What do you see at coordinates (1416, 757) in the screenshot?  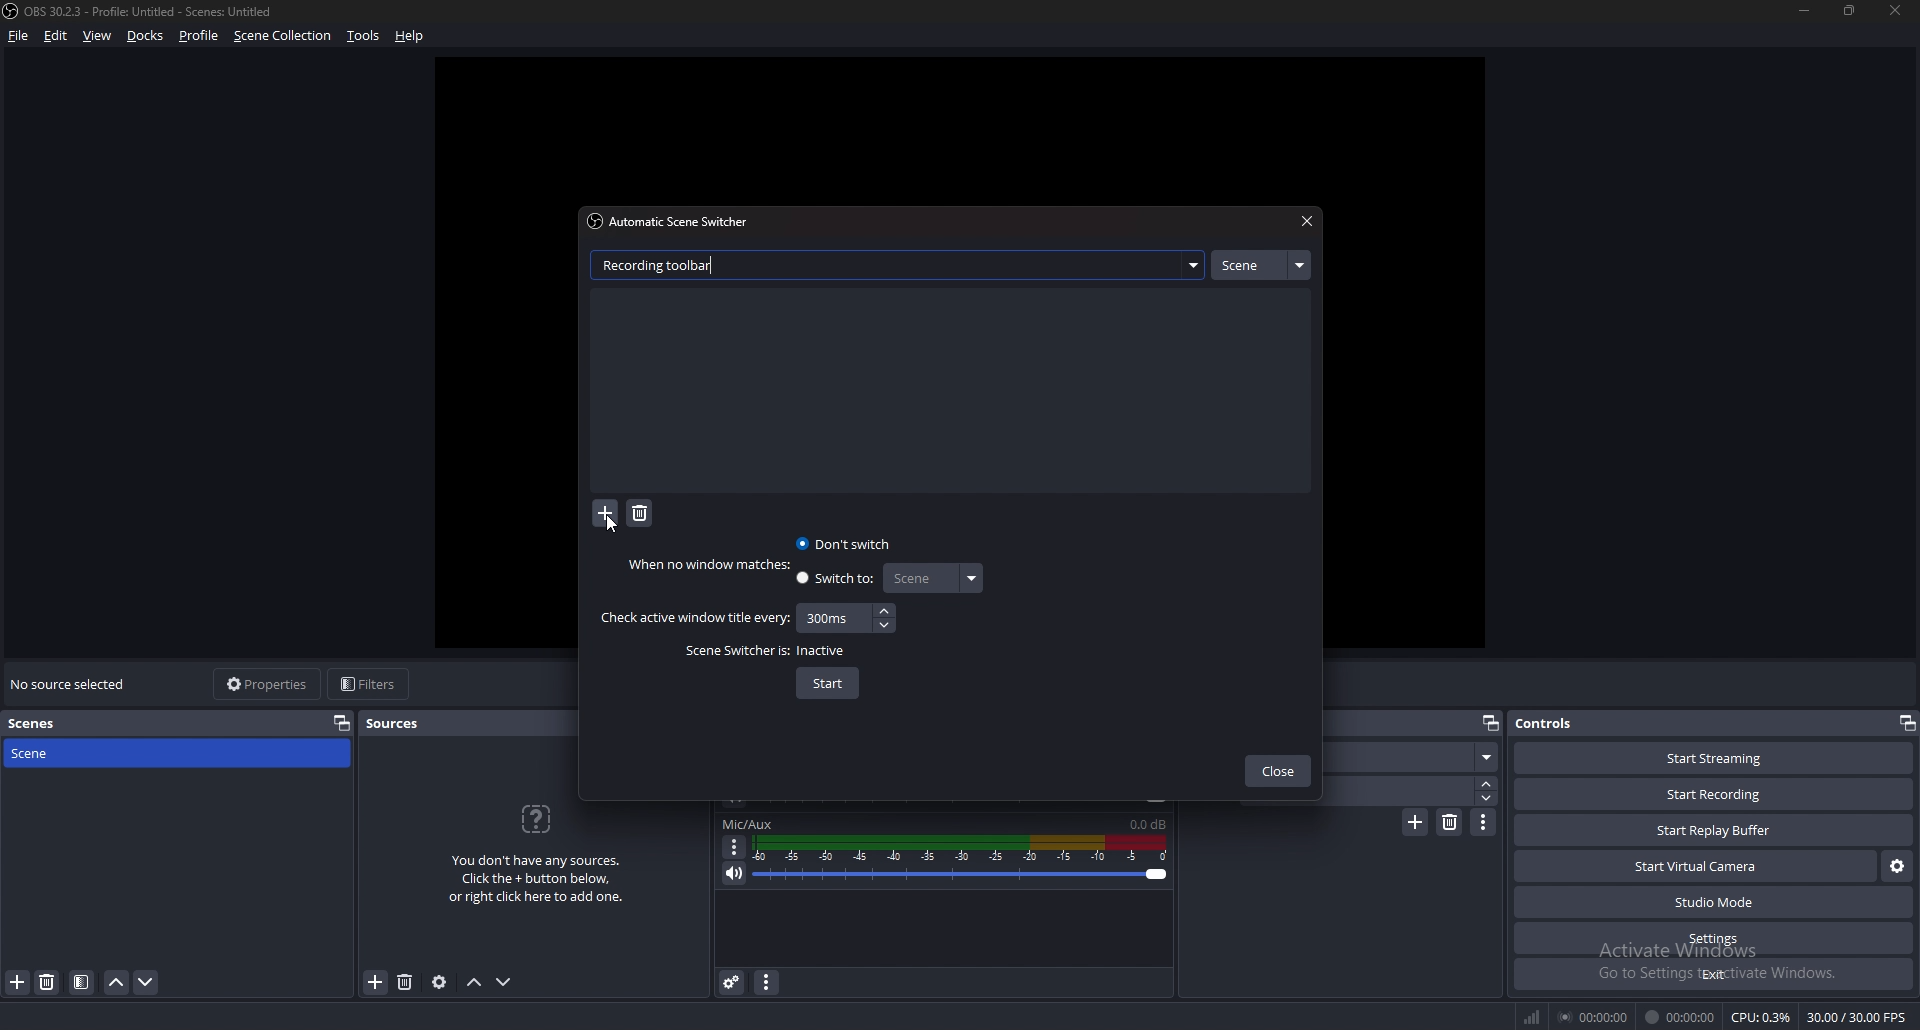 I see `swipe` at bounding box center [1416, 757].